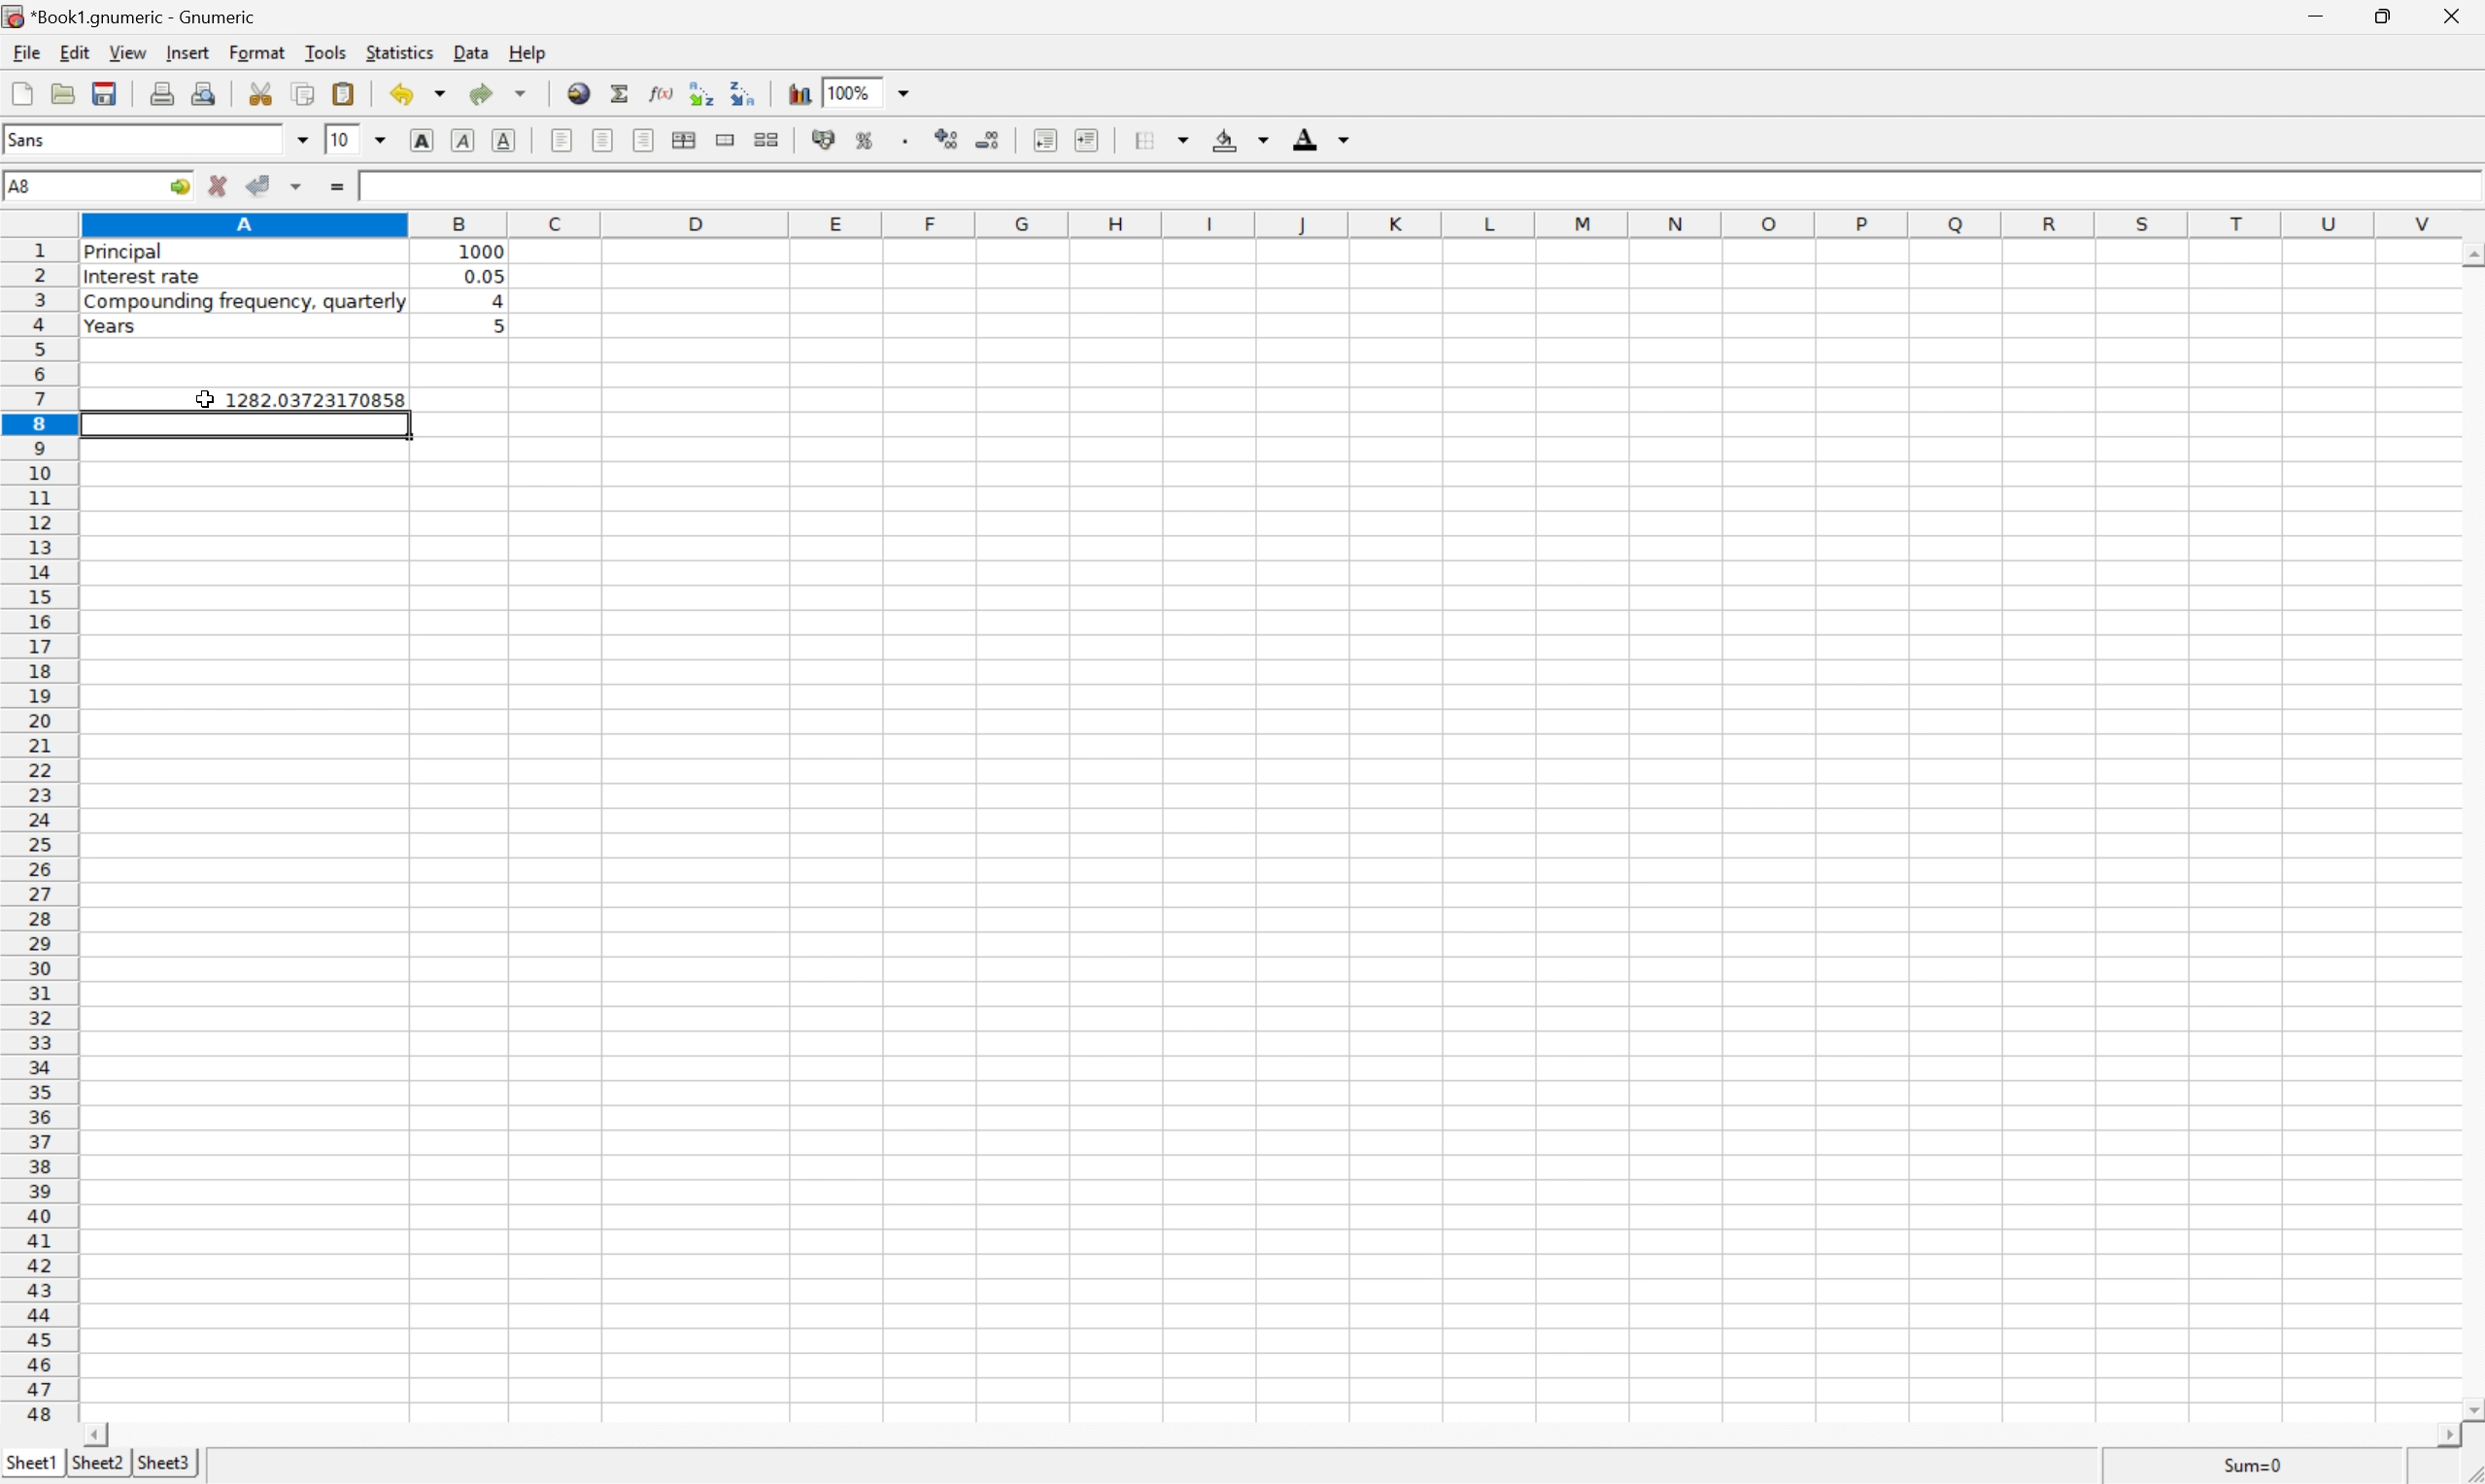  Describe the element at coordinates (1241, 140) in the screenshot. I see `background` at that location.